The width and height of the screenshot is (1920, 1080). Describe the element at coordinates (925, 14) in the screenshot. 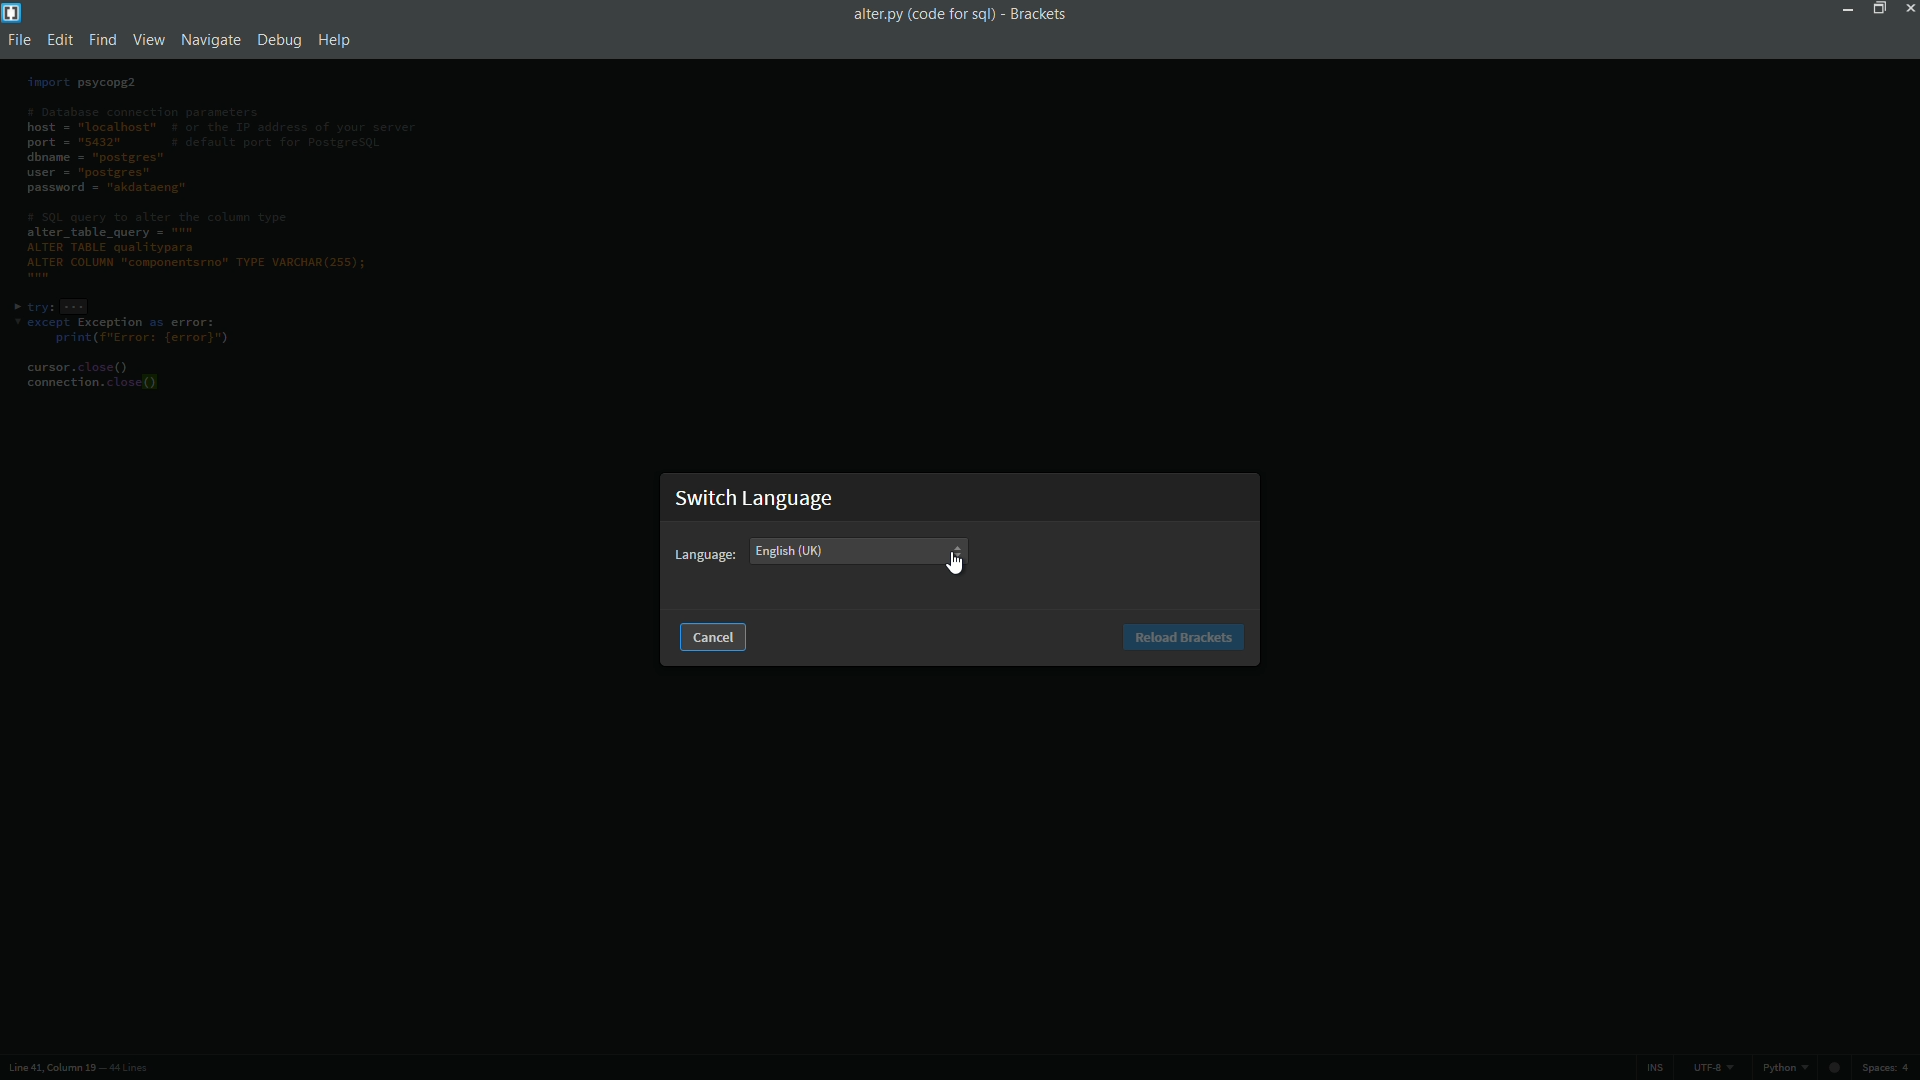

I see `file namez` at that location.